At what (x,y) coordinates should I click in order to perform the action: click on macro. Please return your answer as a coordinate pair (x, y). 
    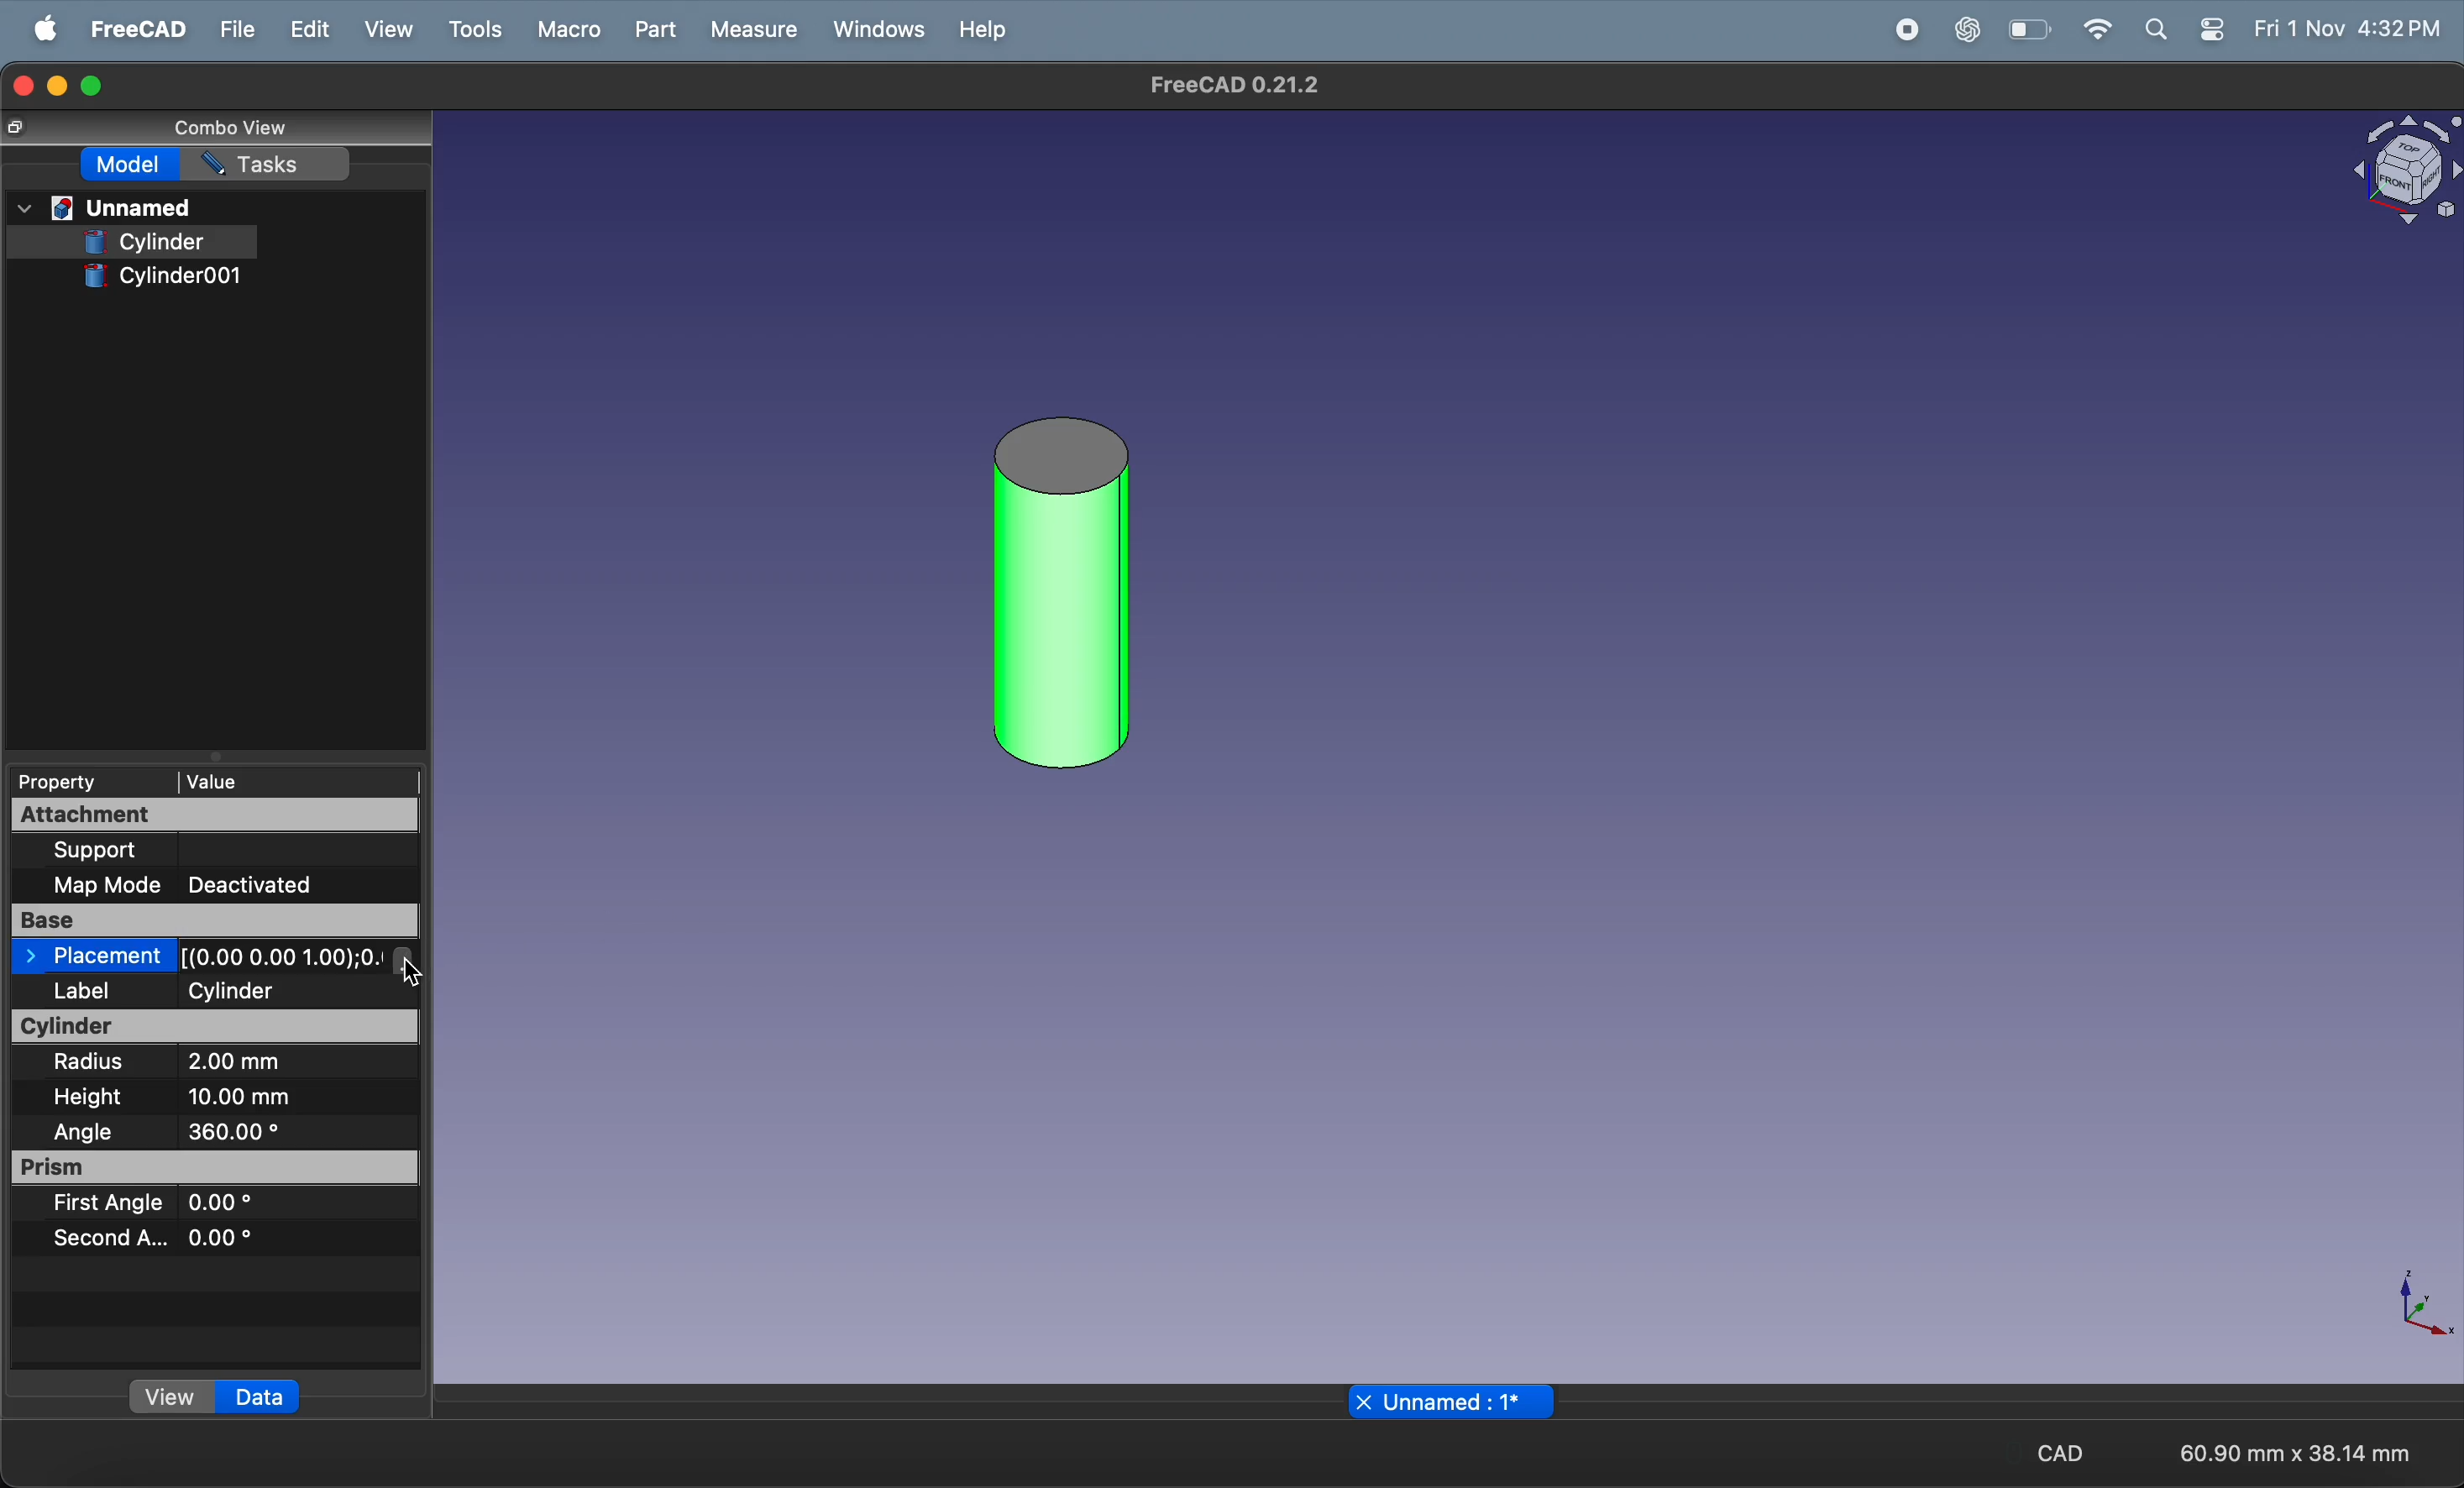
    Looking at the image, I should click on (569, 31).